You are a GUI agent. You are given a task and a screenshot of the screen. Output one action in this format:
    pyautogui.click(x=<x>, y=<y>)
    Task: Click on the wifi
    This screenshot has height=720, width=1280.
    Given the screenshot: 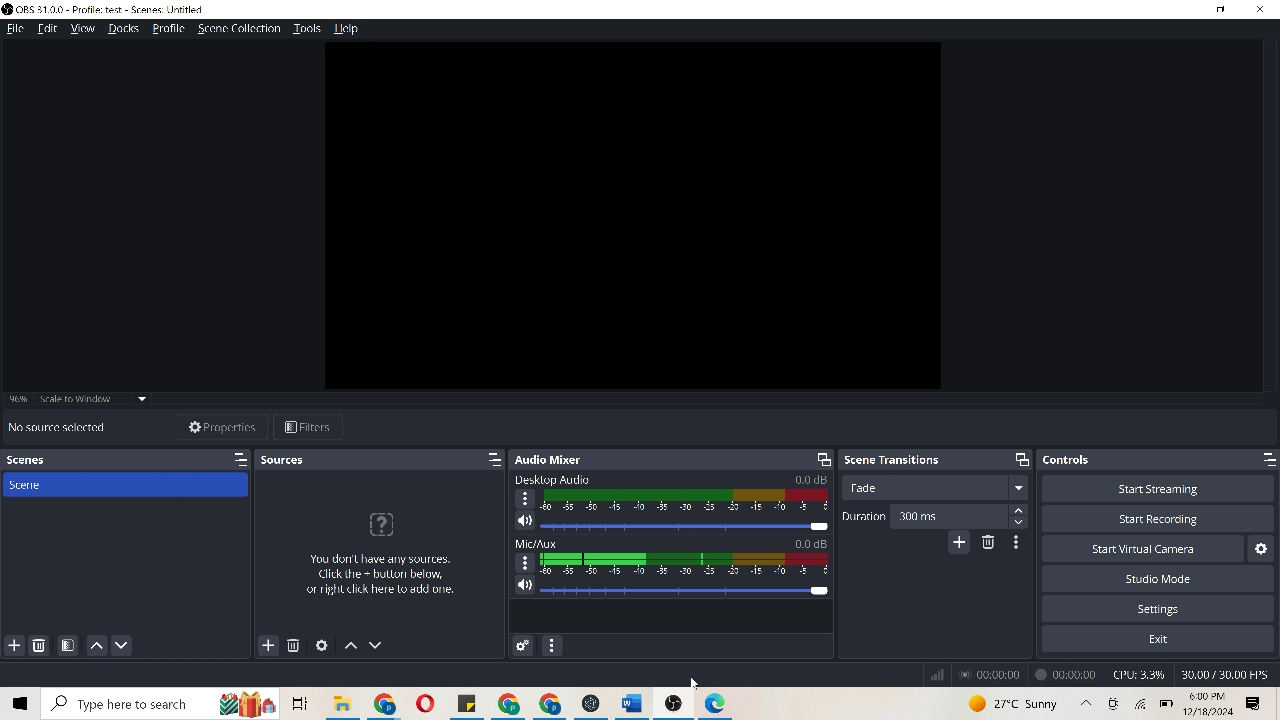 What is the action you would take?
    pyautogui.click(x=1141, y=705)
    